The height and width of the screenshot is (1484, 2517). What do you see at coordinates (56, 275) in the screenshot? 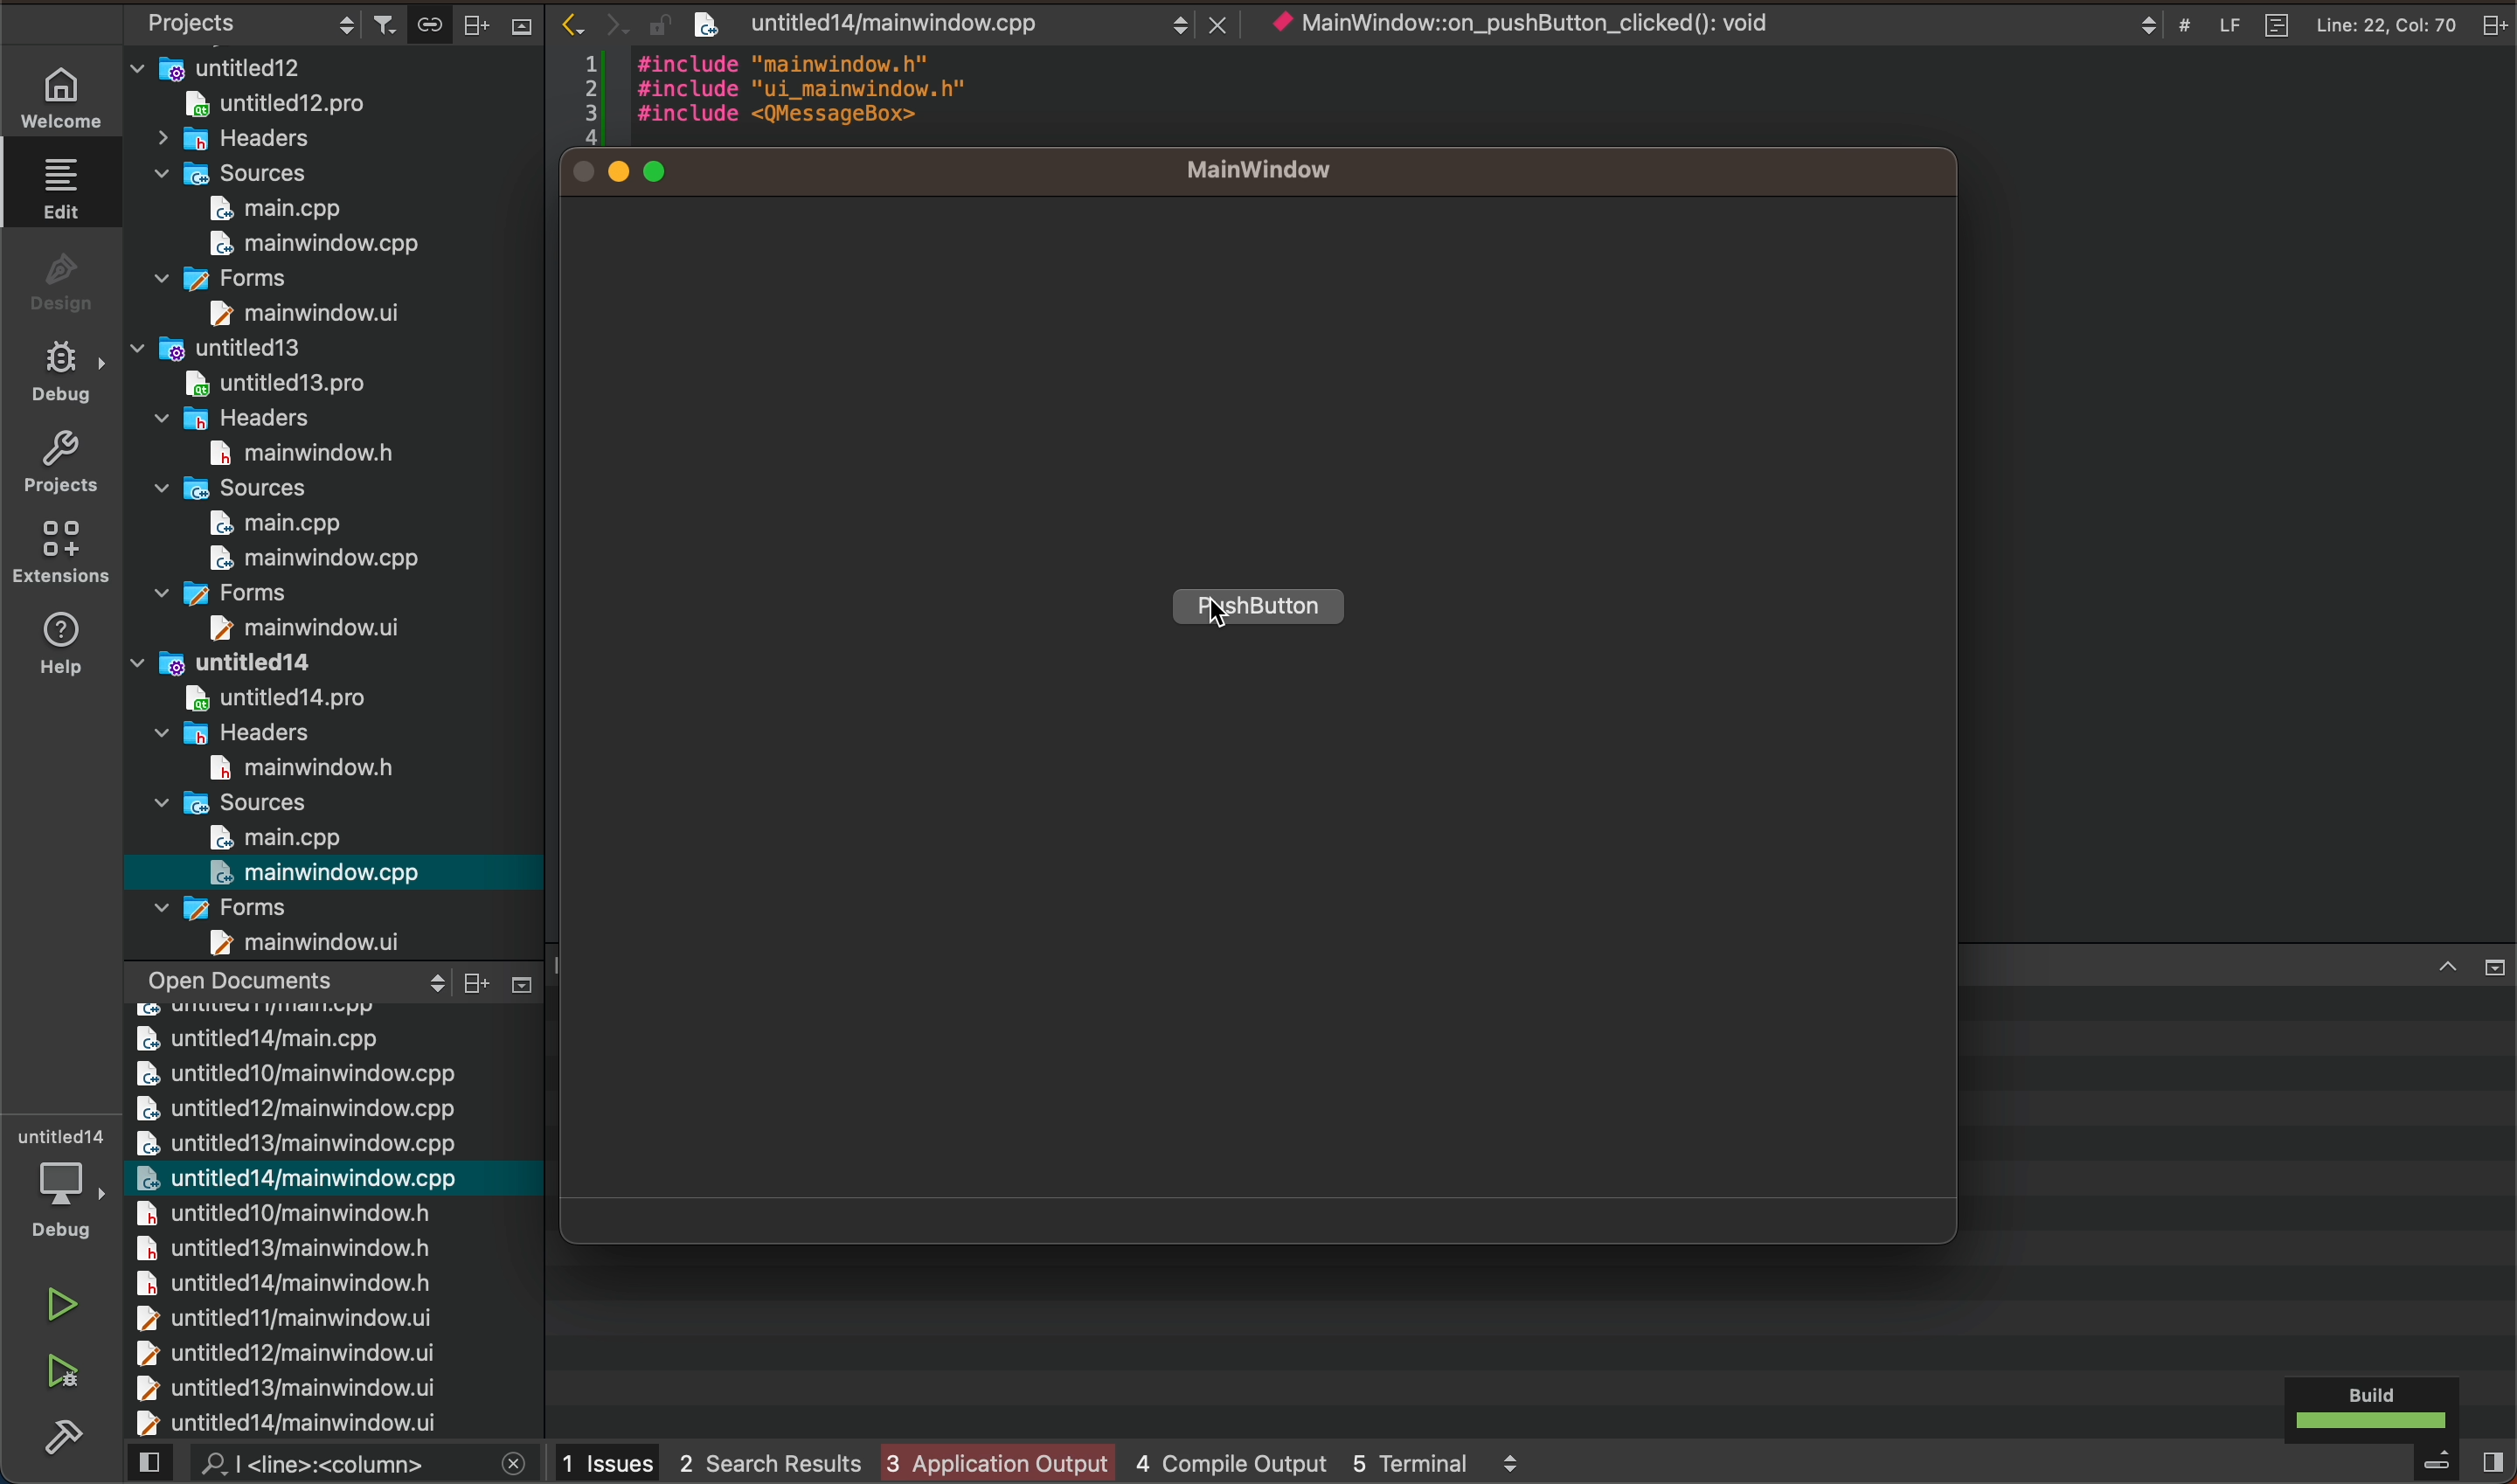
I see `DESIGN` at bounding box center [56, 275].